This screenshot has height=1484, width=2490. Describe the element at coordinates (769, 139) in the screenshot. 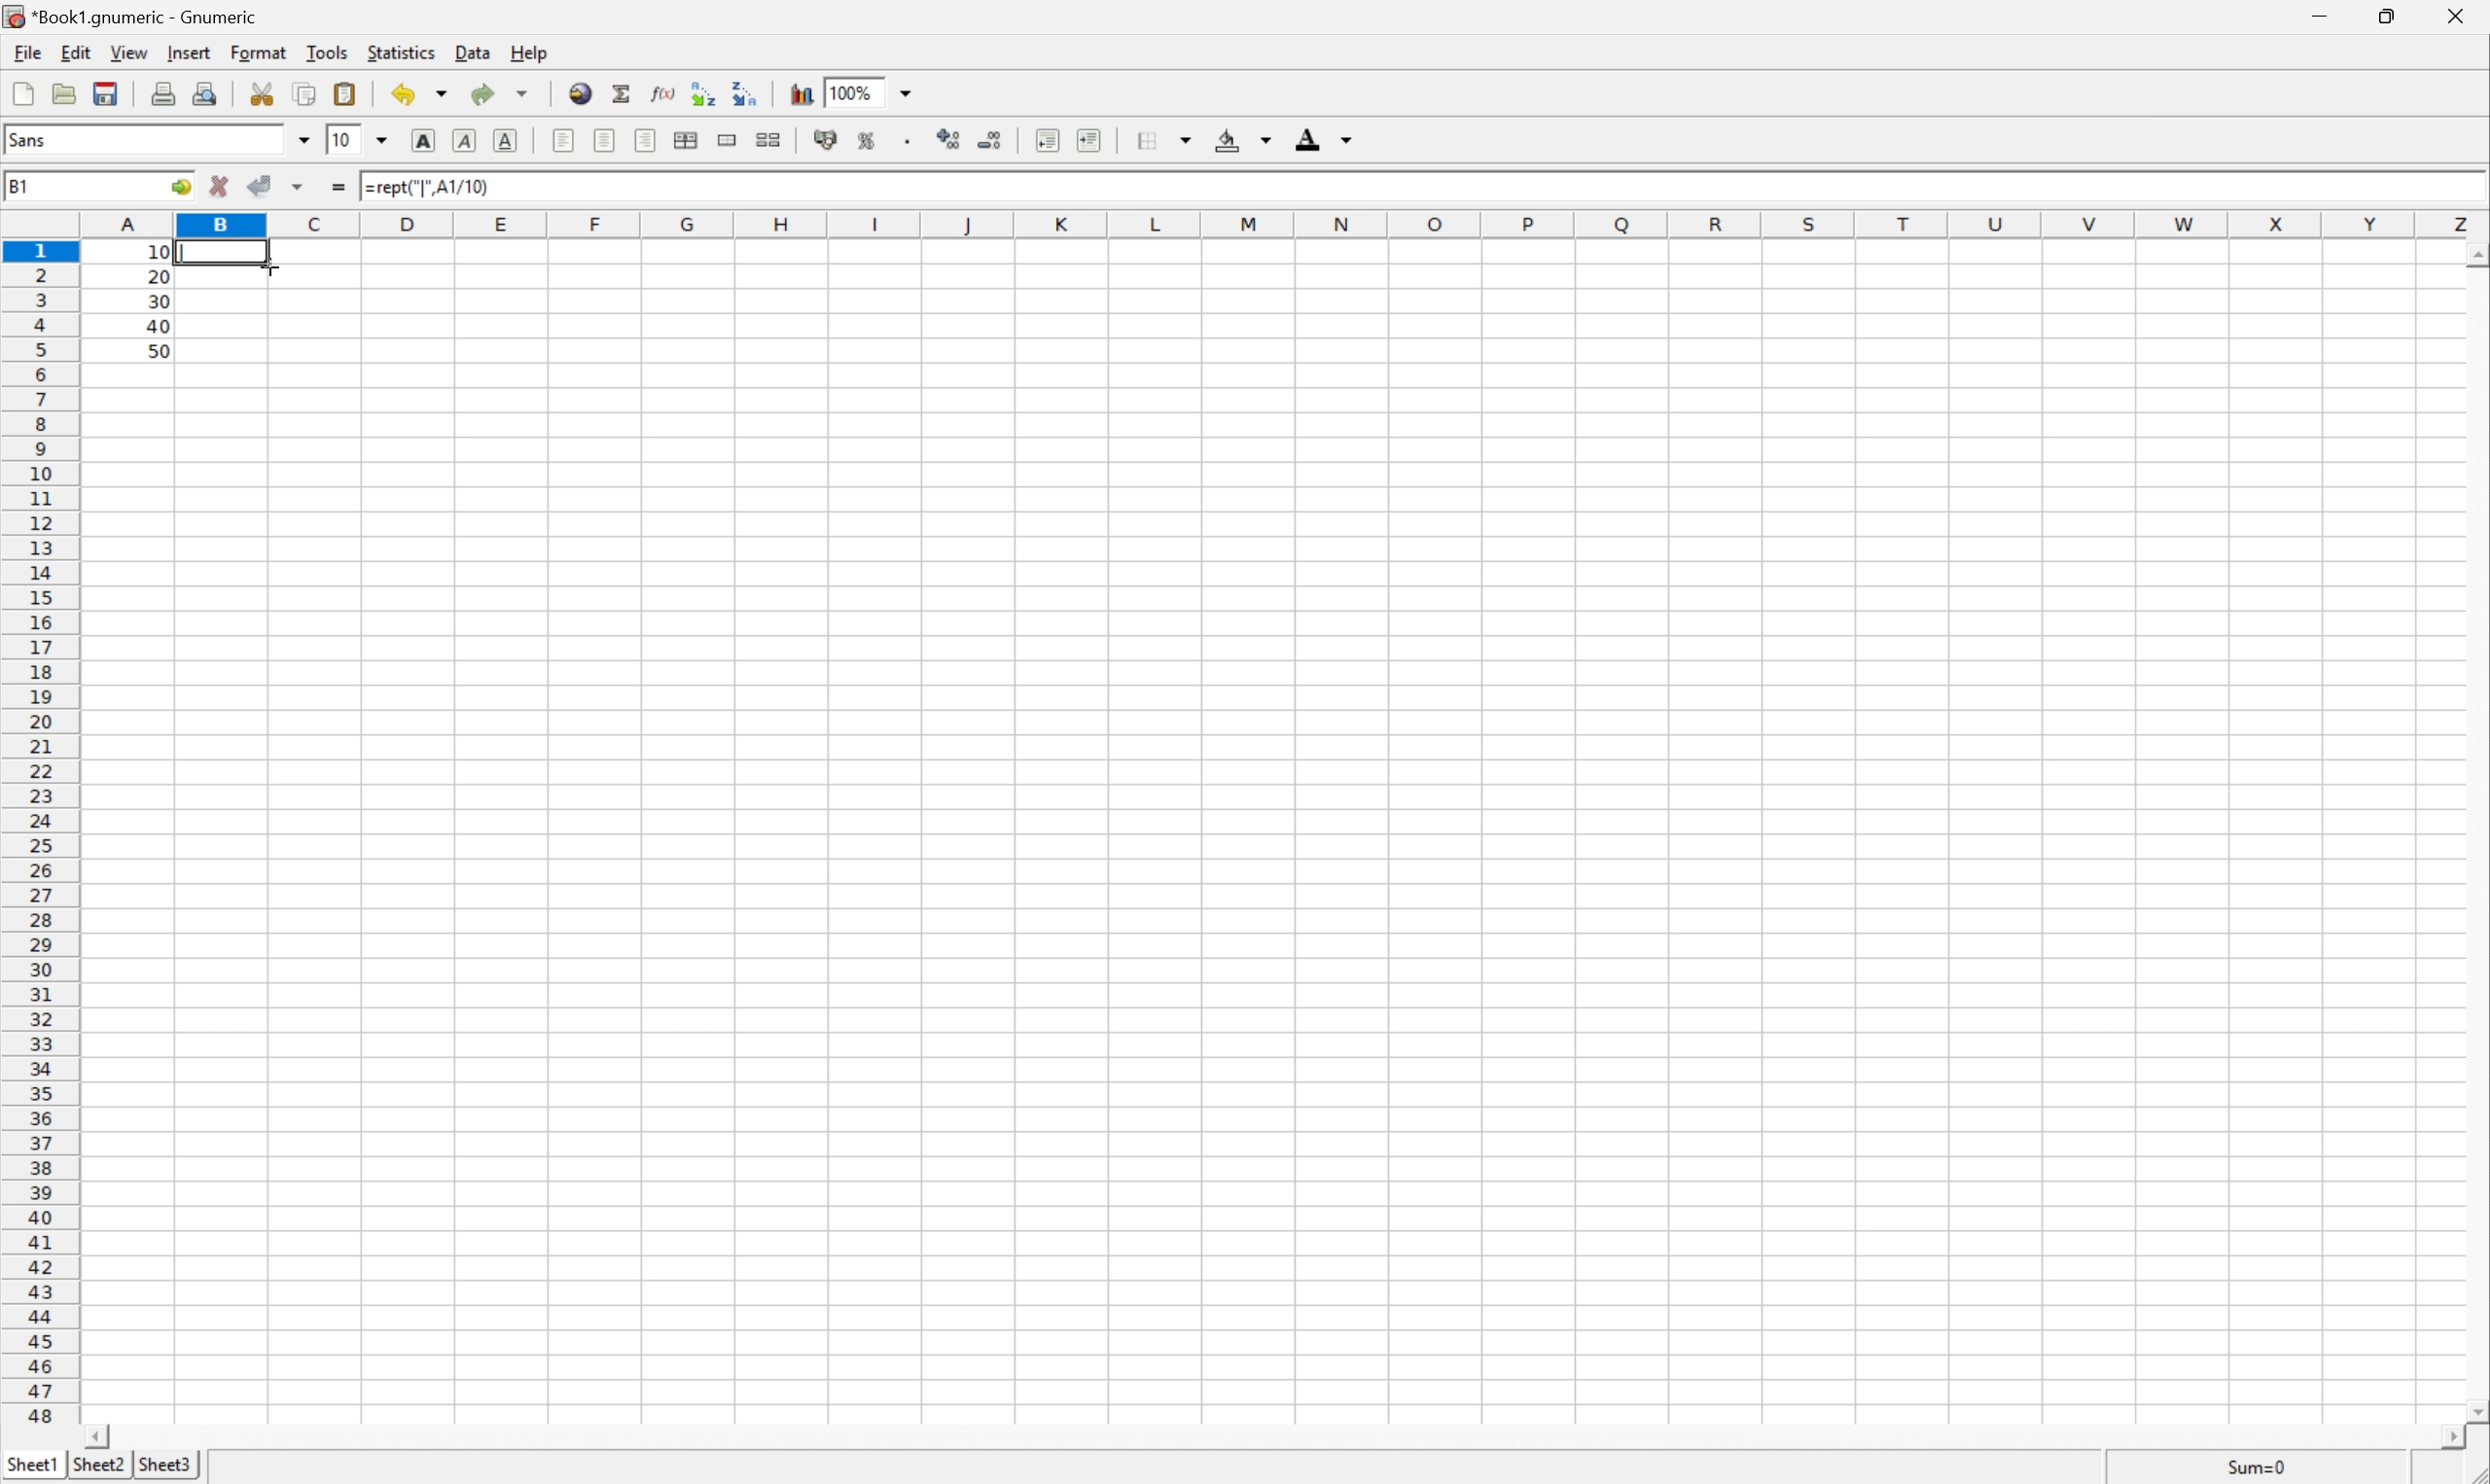

I see `Split the ranges of merged cells` at that location.